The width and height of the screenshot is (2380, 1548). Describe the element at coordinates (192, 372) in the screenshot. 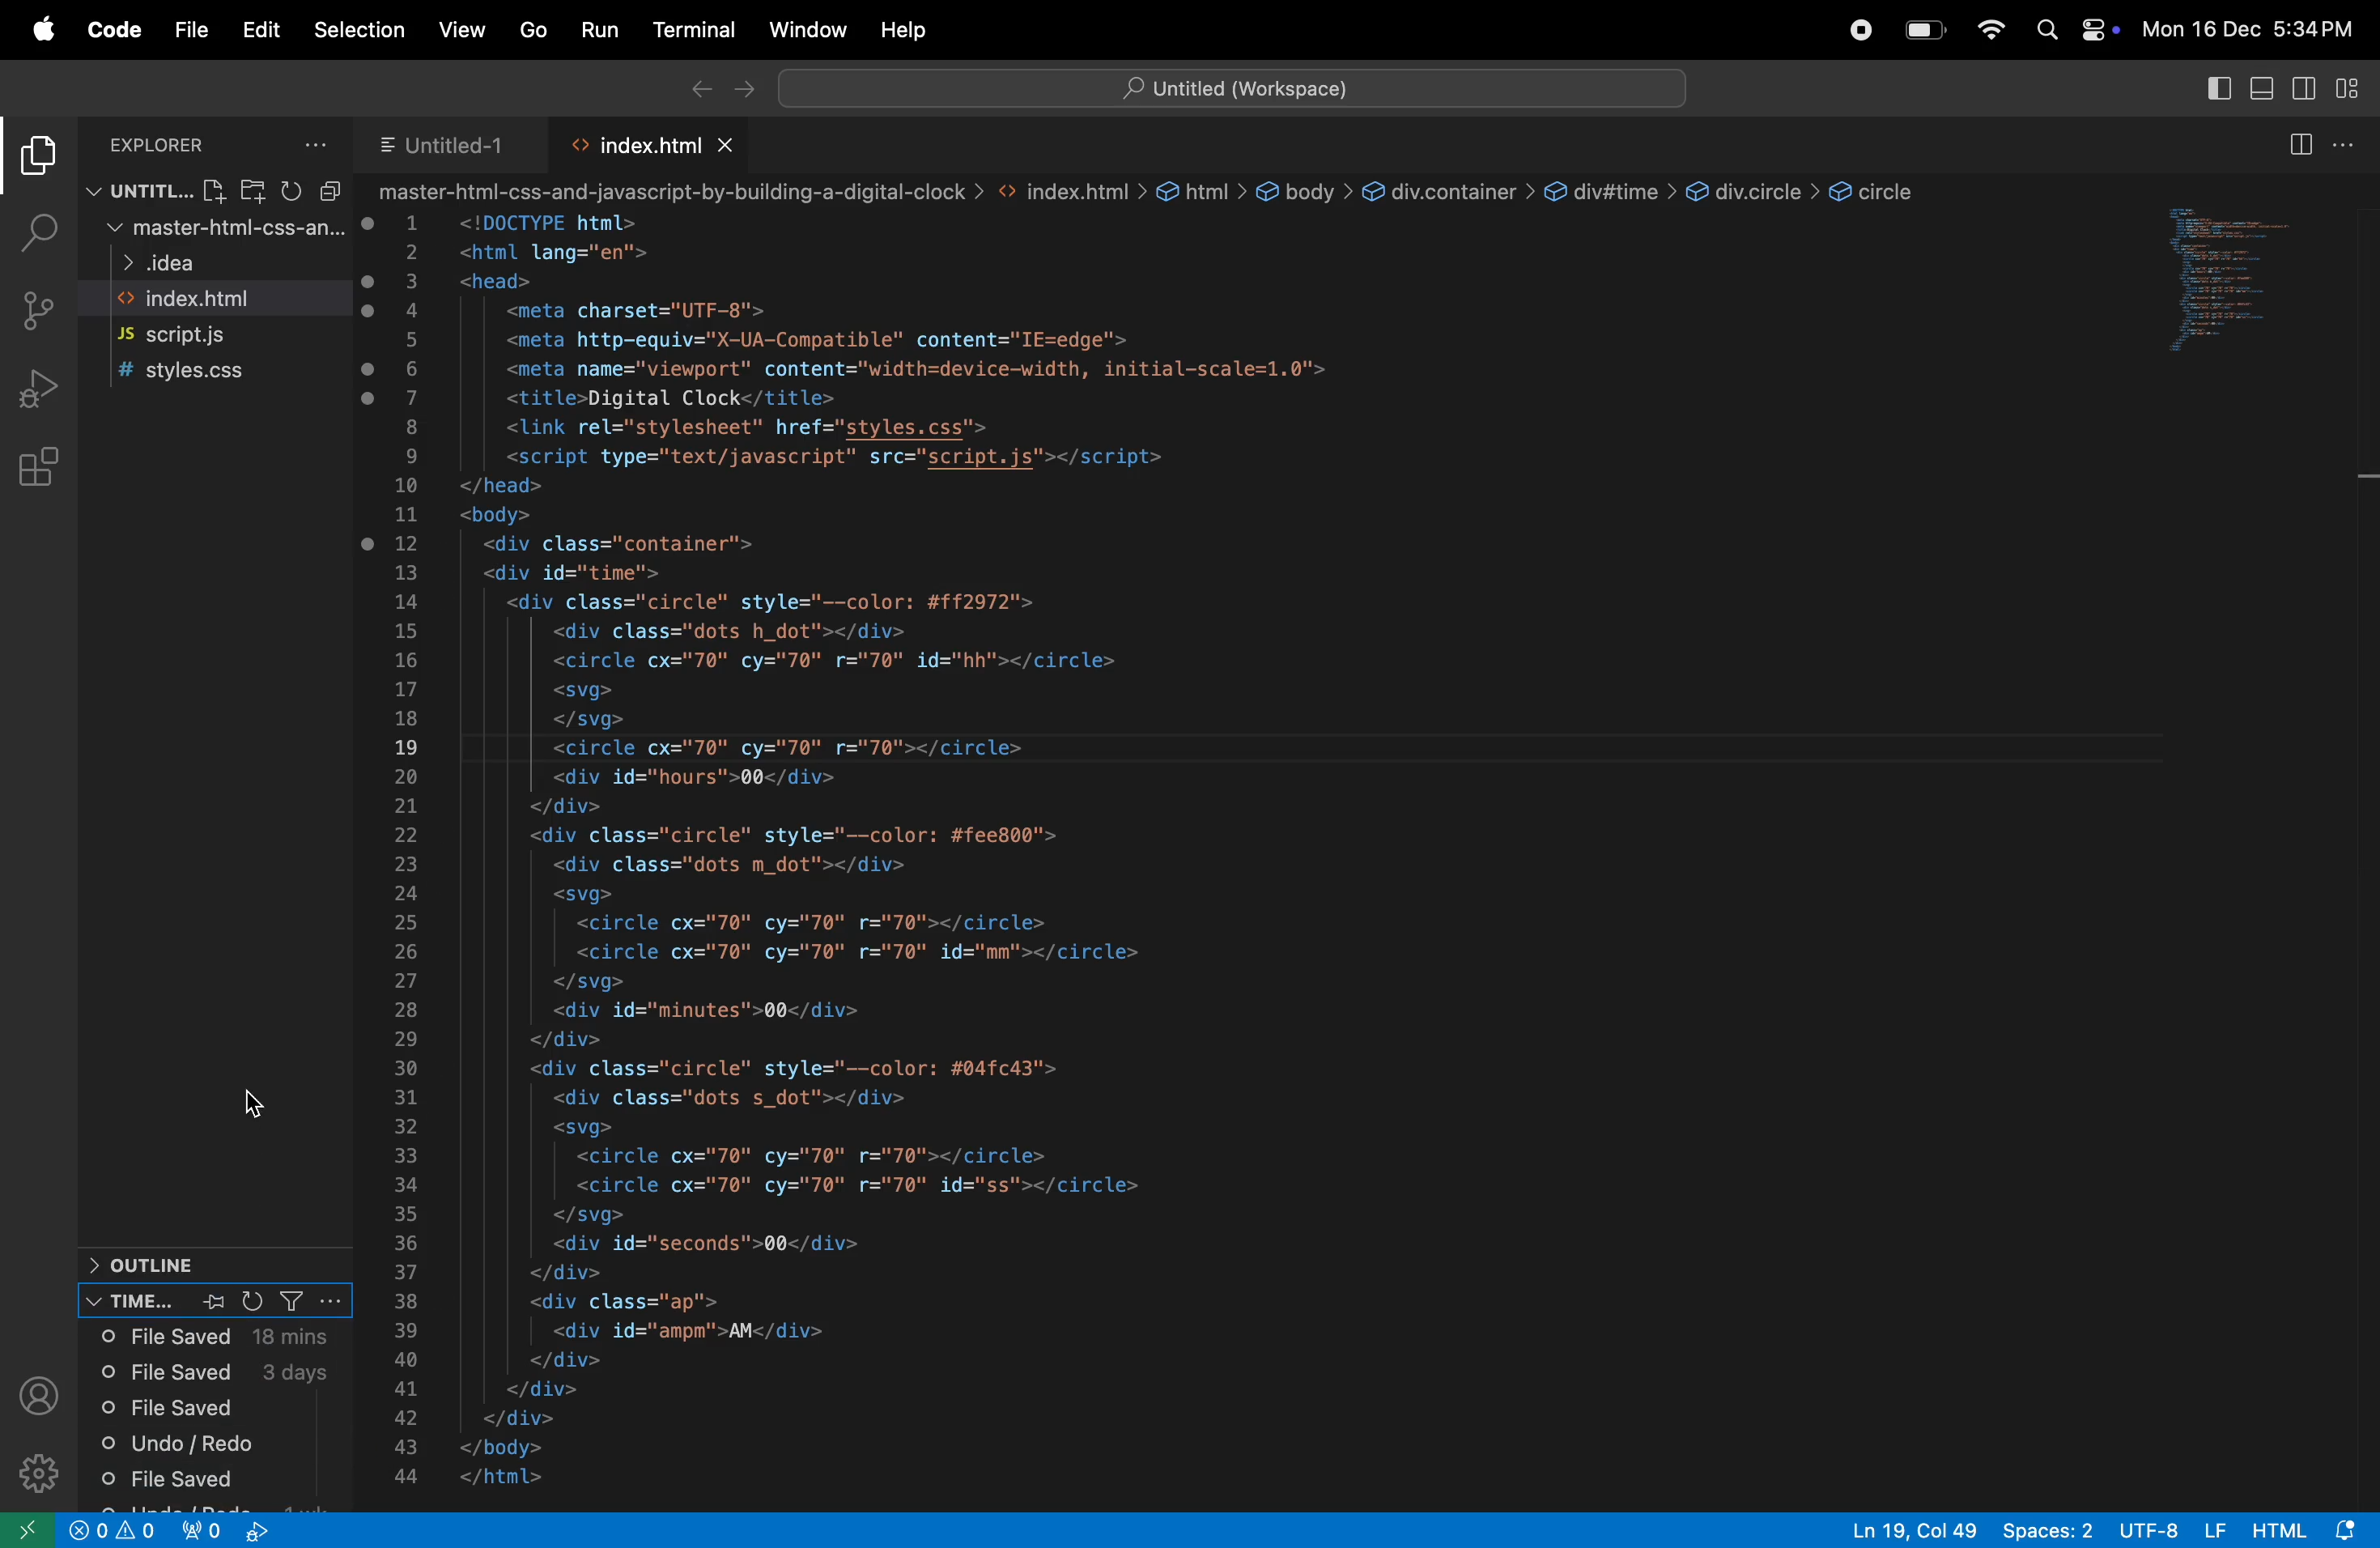

I see `syles.js` at that location.